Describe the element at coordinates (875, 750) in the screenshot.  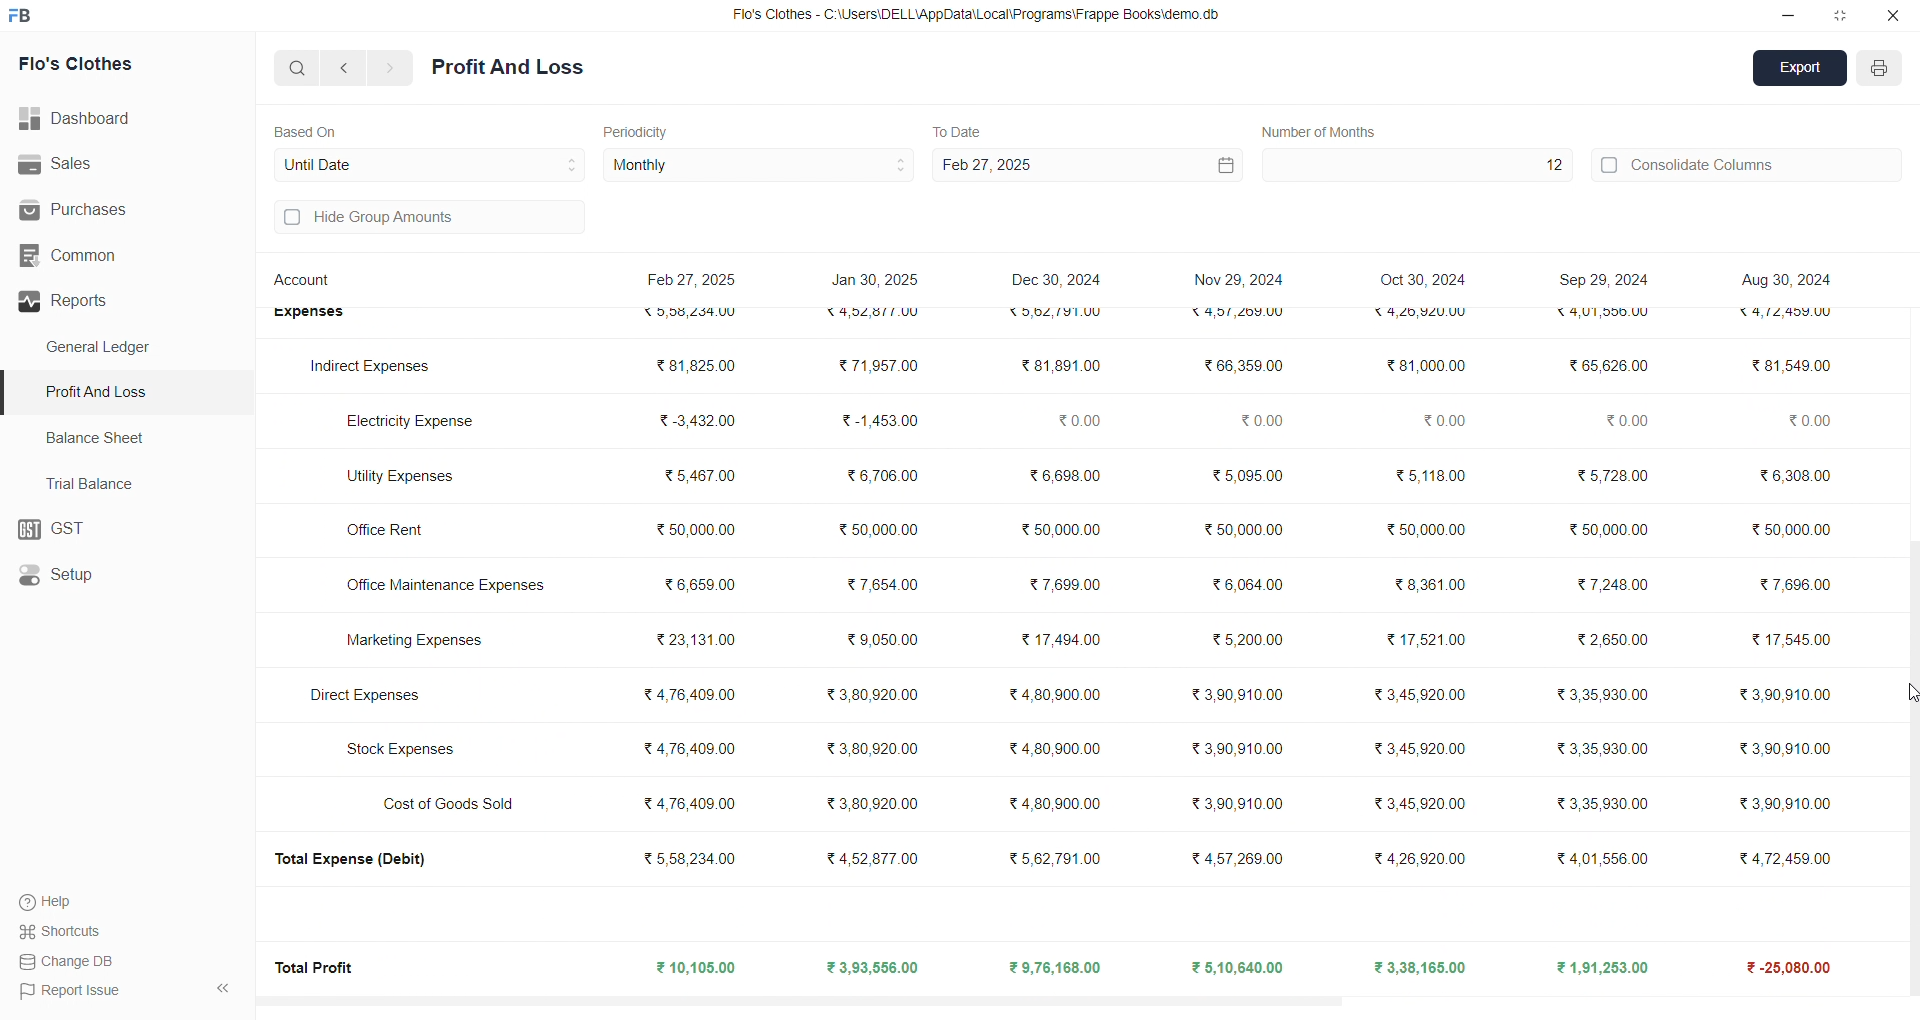
I see `₹3,80,920.00` at that location.